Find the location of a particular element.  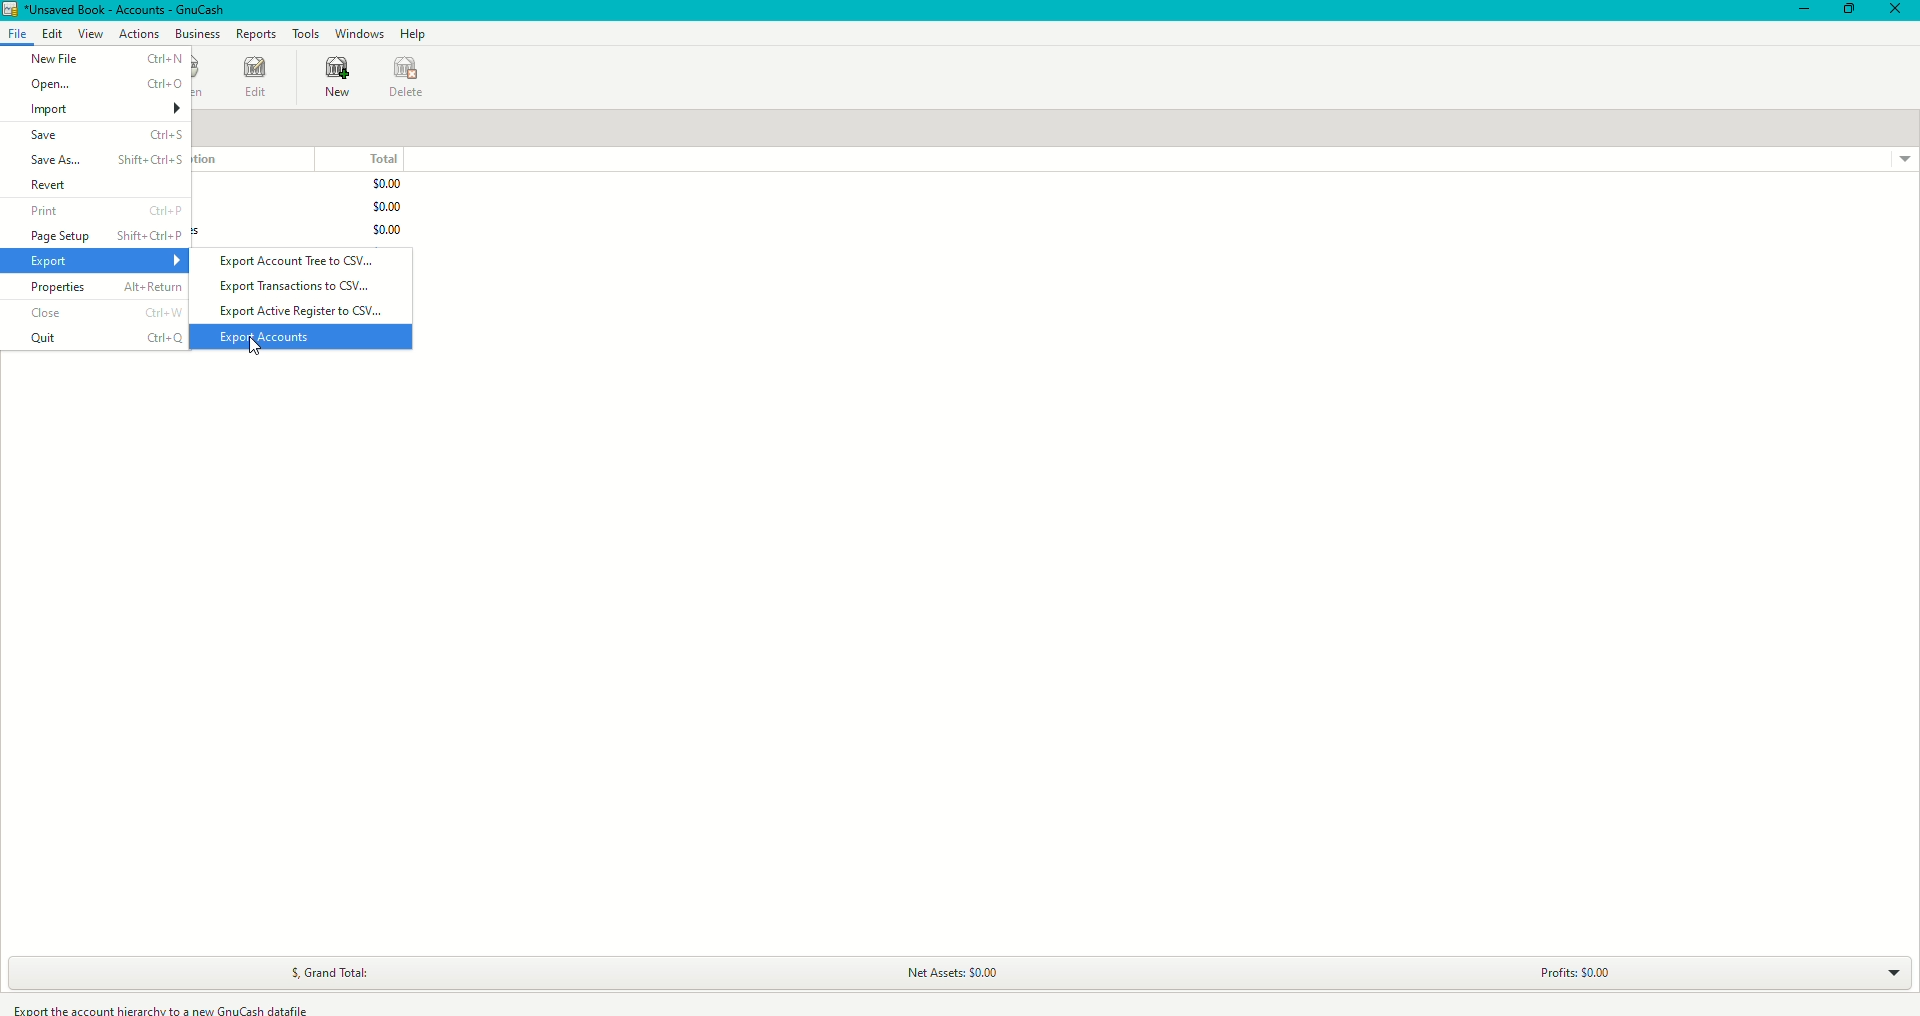

Export Accounts is located at coordinates (266, 336).